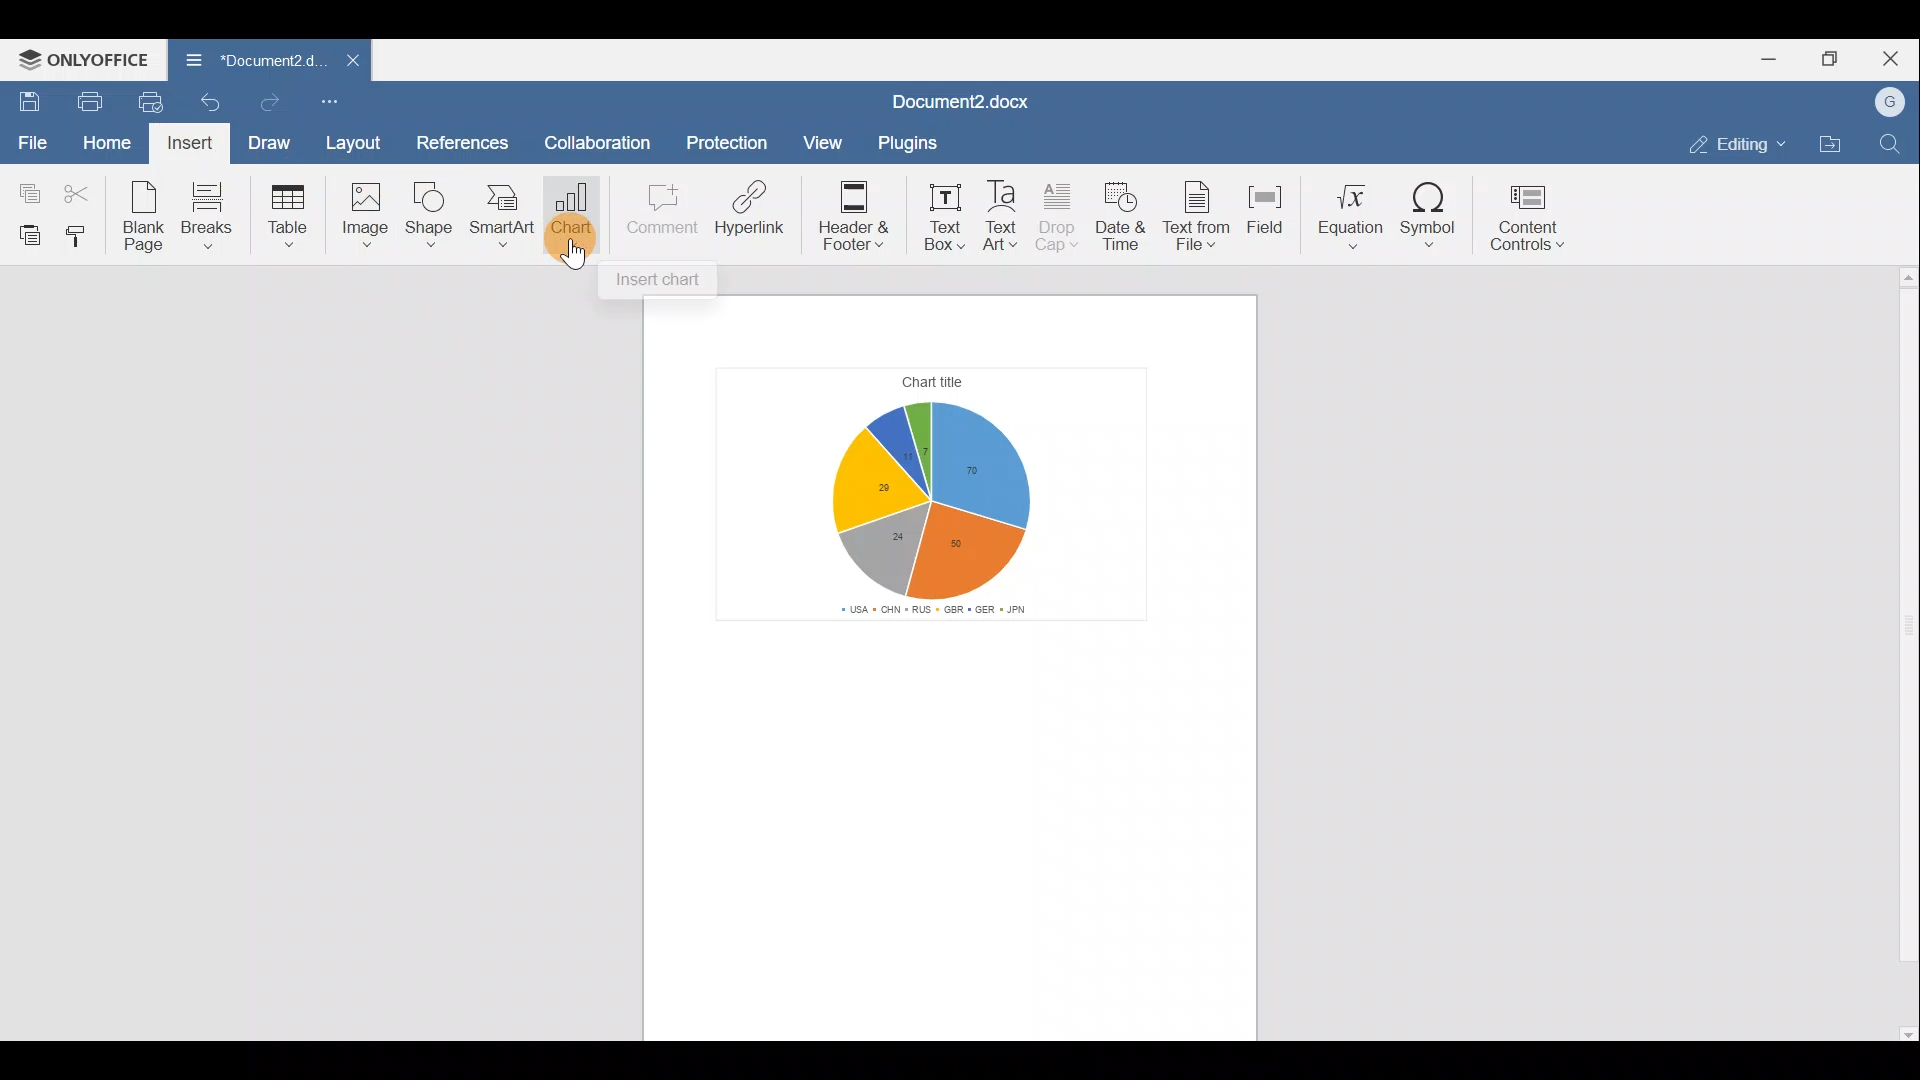 This screenshot has width=1920, height=1080. I want to click on Comment, so click(658, 212).